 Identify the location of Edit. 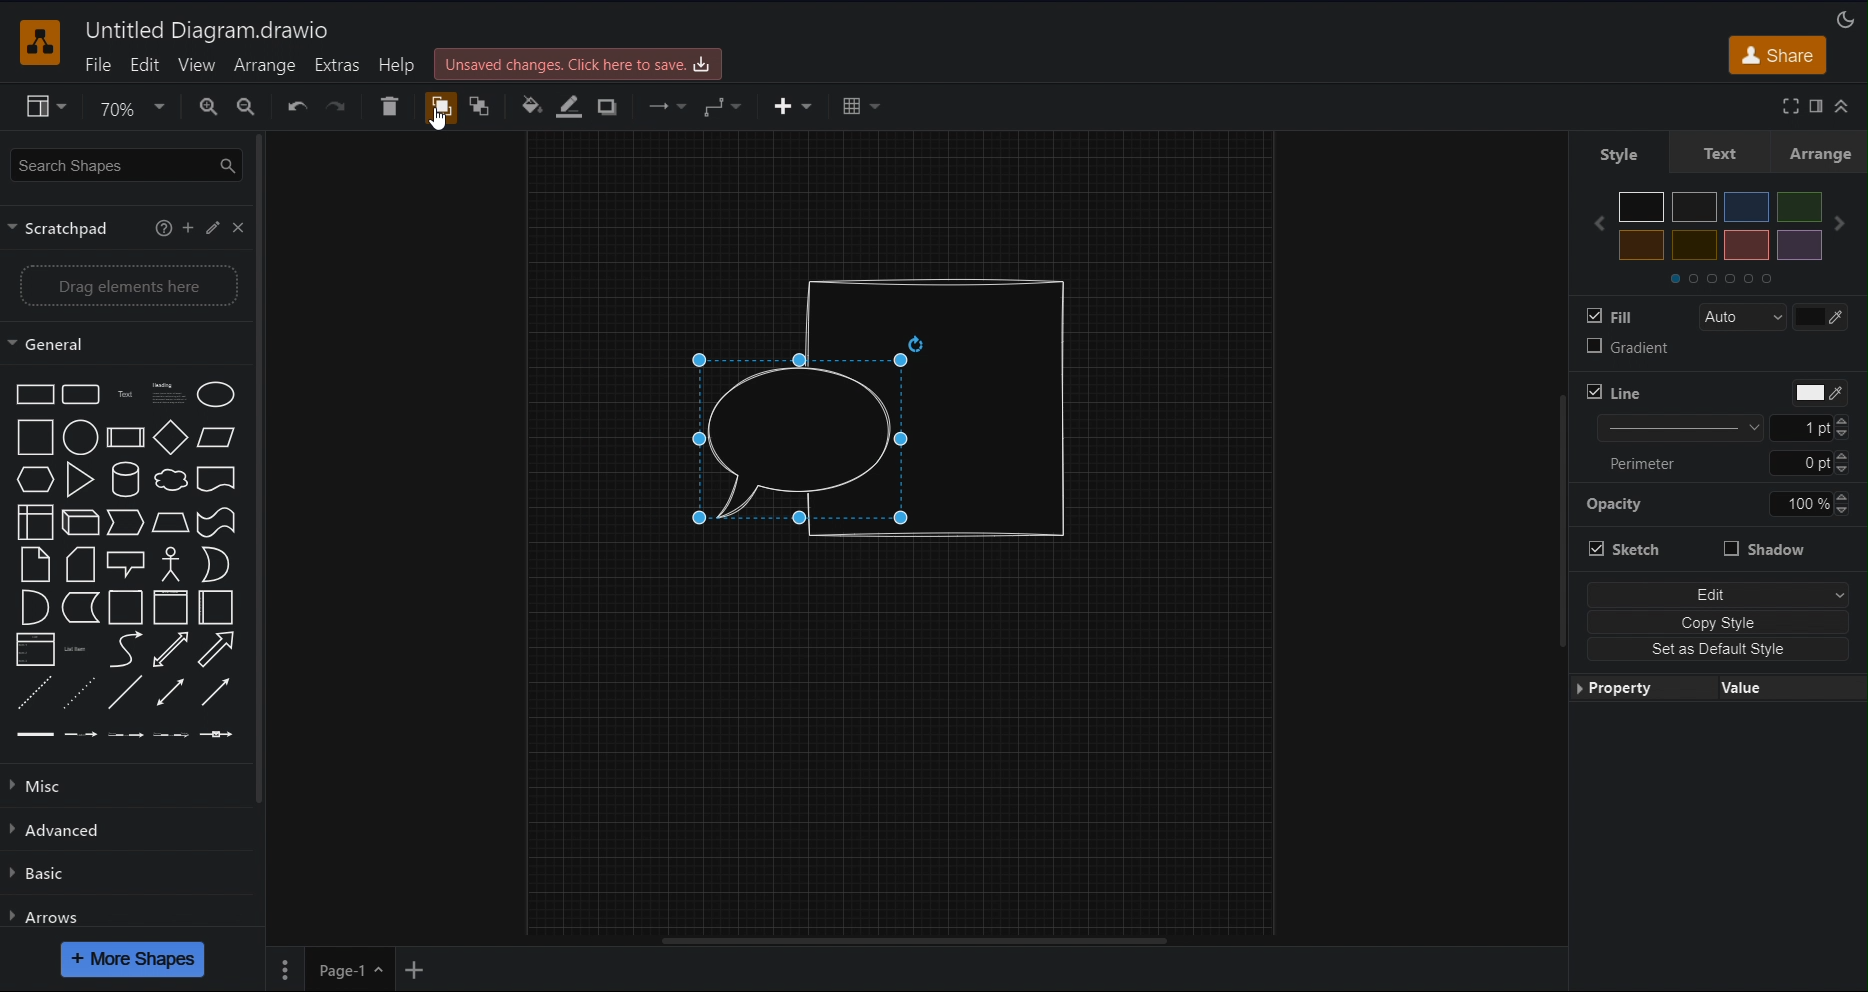
(1719, 595).